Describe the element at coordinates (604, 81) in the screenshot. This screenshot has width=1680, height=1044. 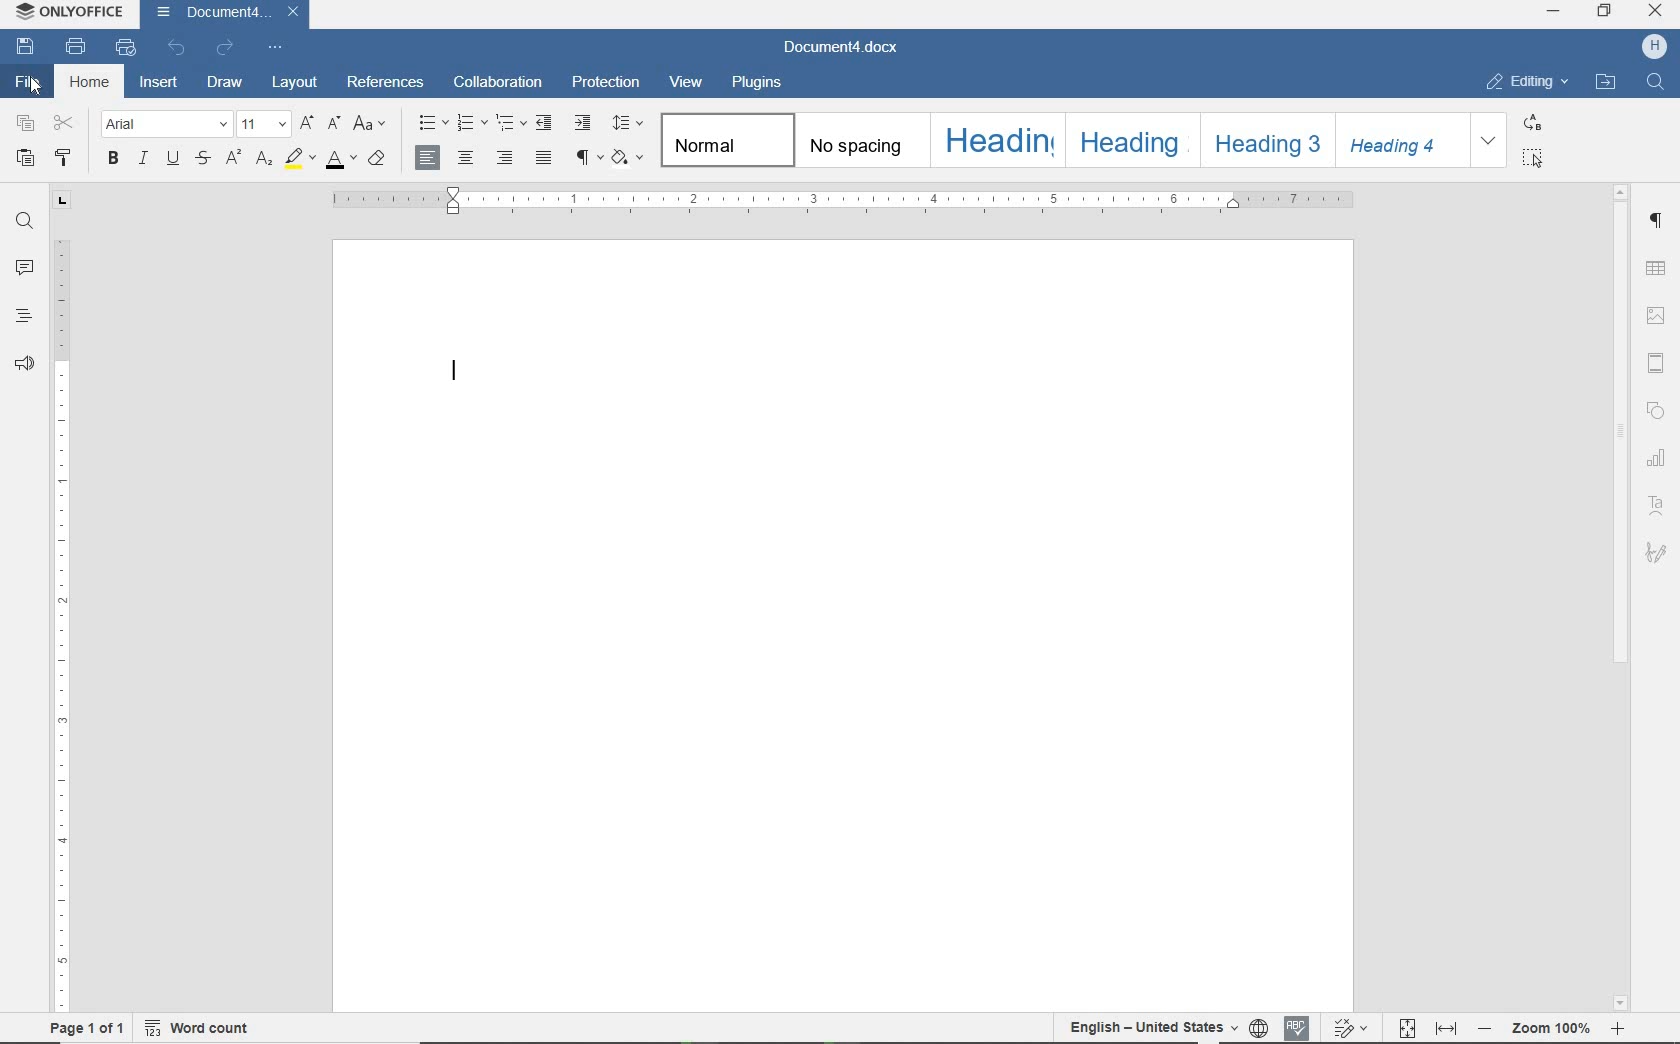
I see `protection` at that location.